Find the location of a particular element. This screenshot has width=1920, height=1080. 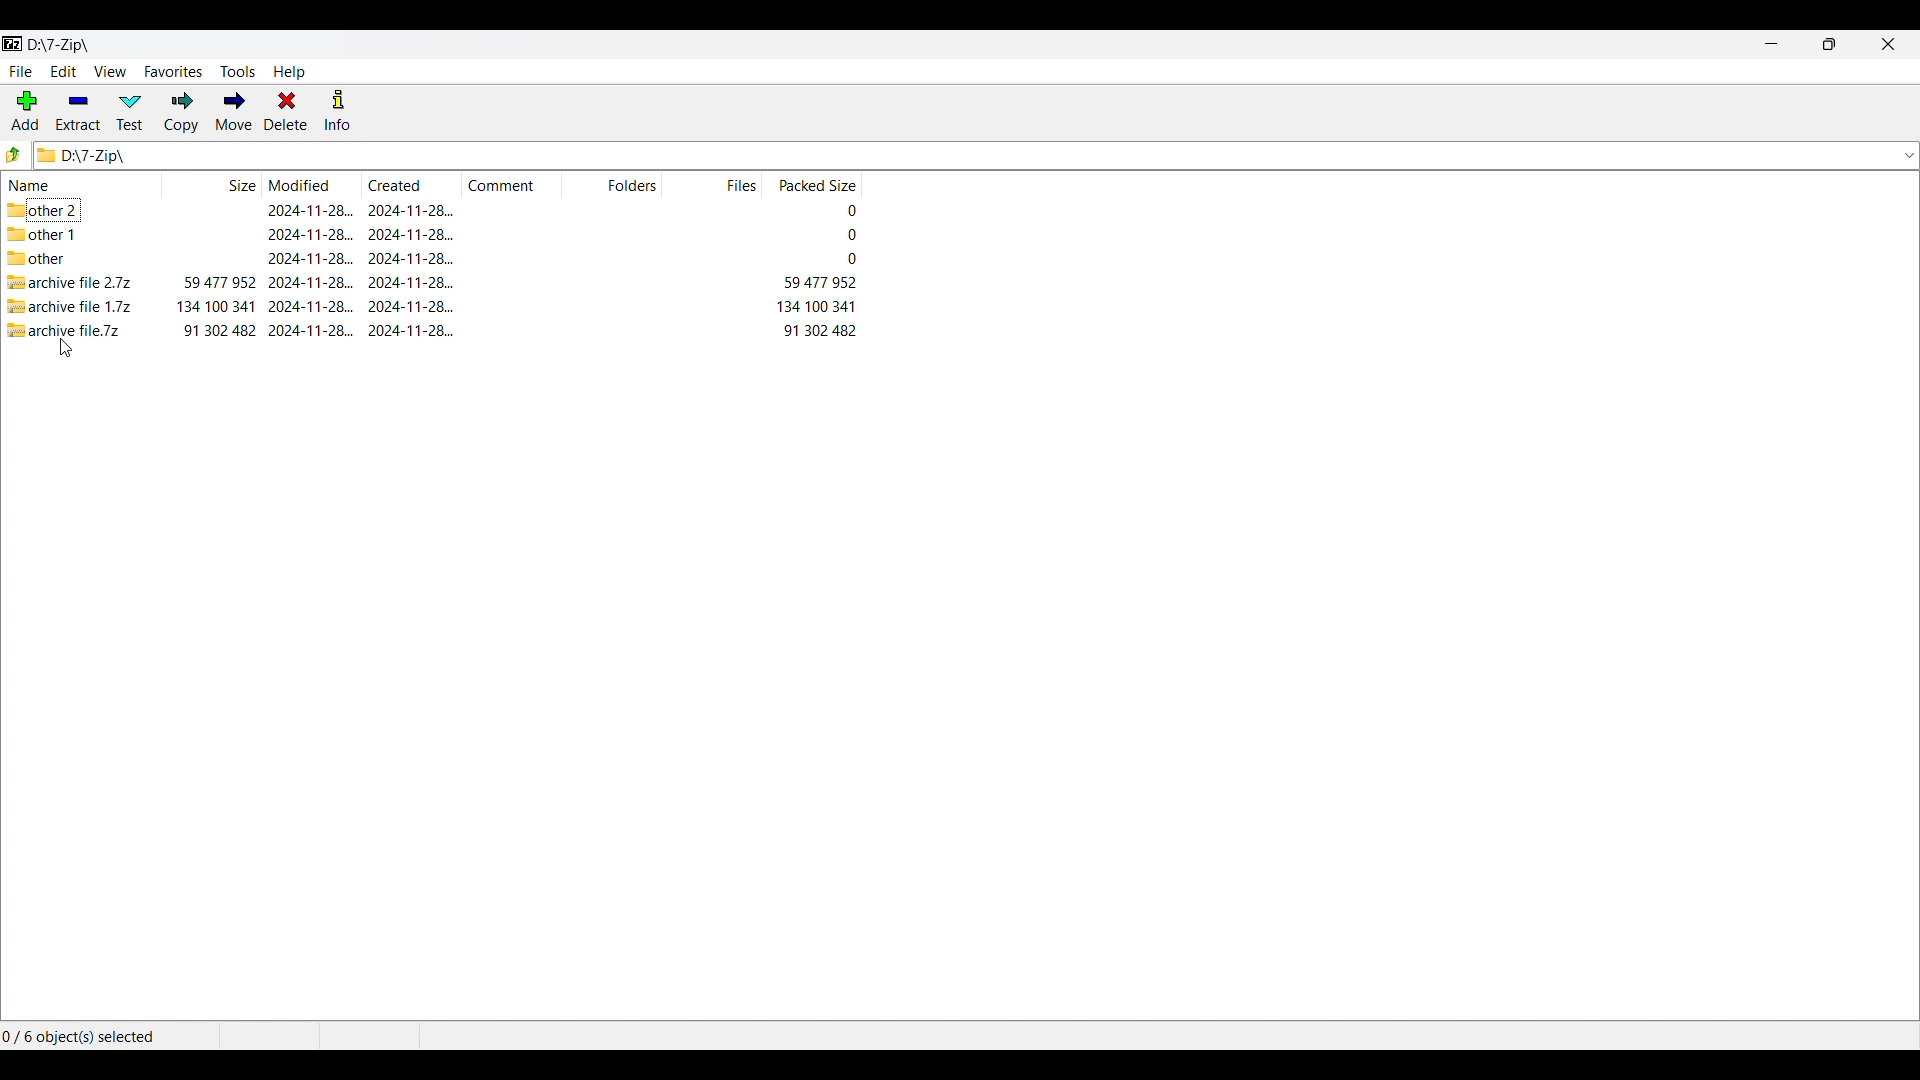

Size column is located at coordinates (213, 183).